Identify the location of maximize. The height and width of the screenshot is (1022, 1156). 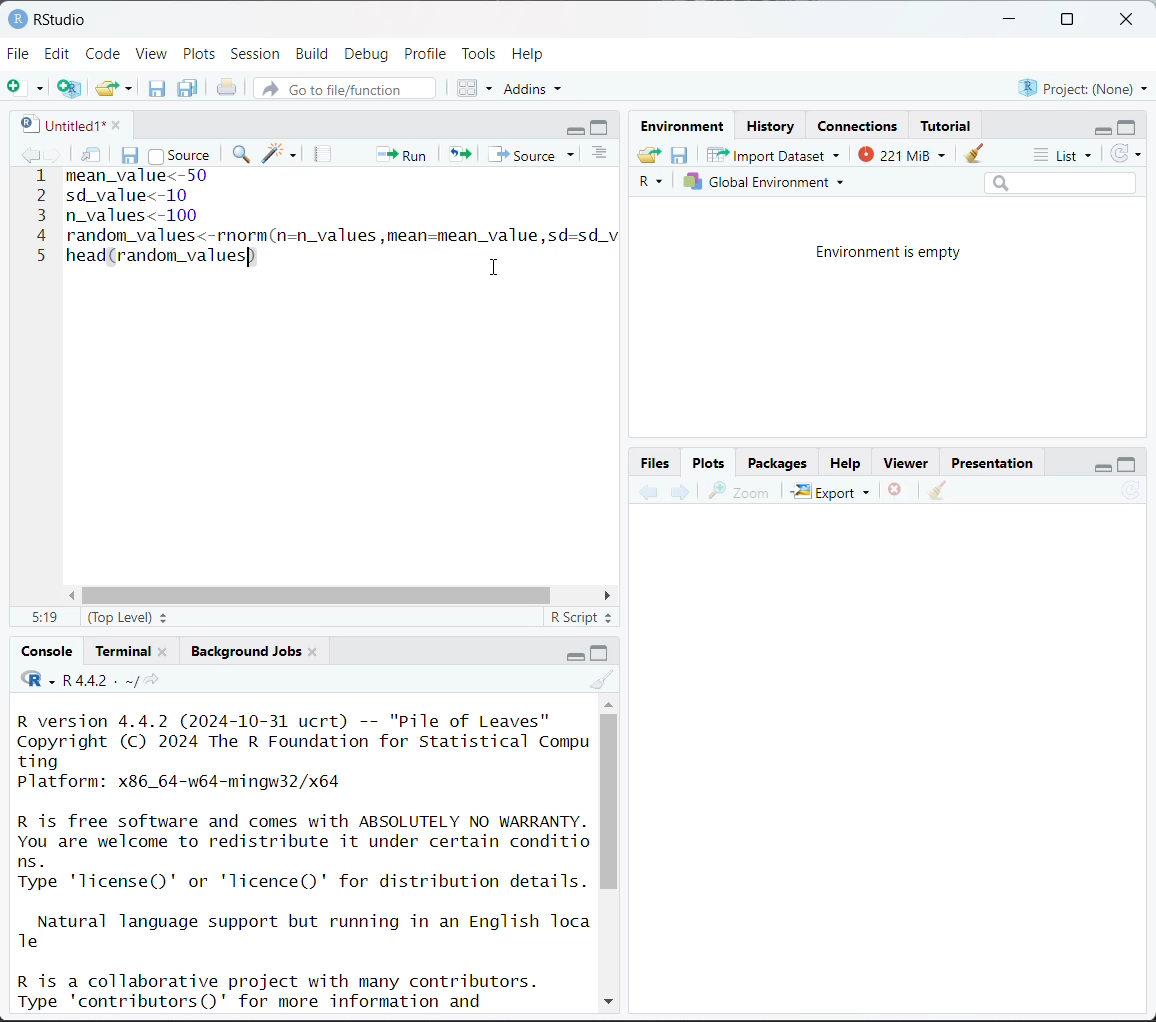
(1127, 463).